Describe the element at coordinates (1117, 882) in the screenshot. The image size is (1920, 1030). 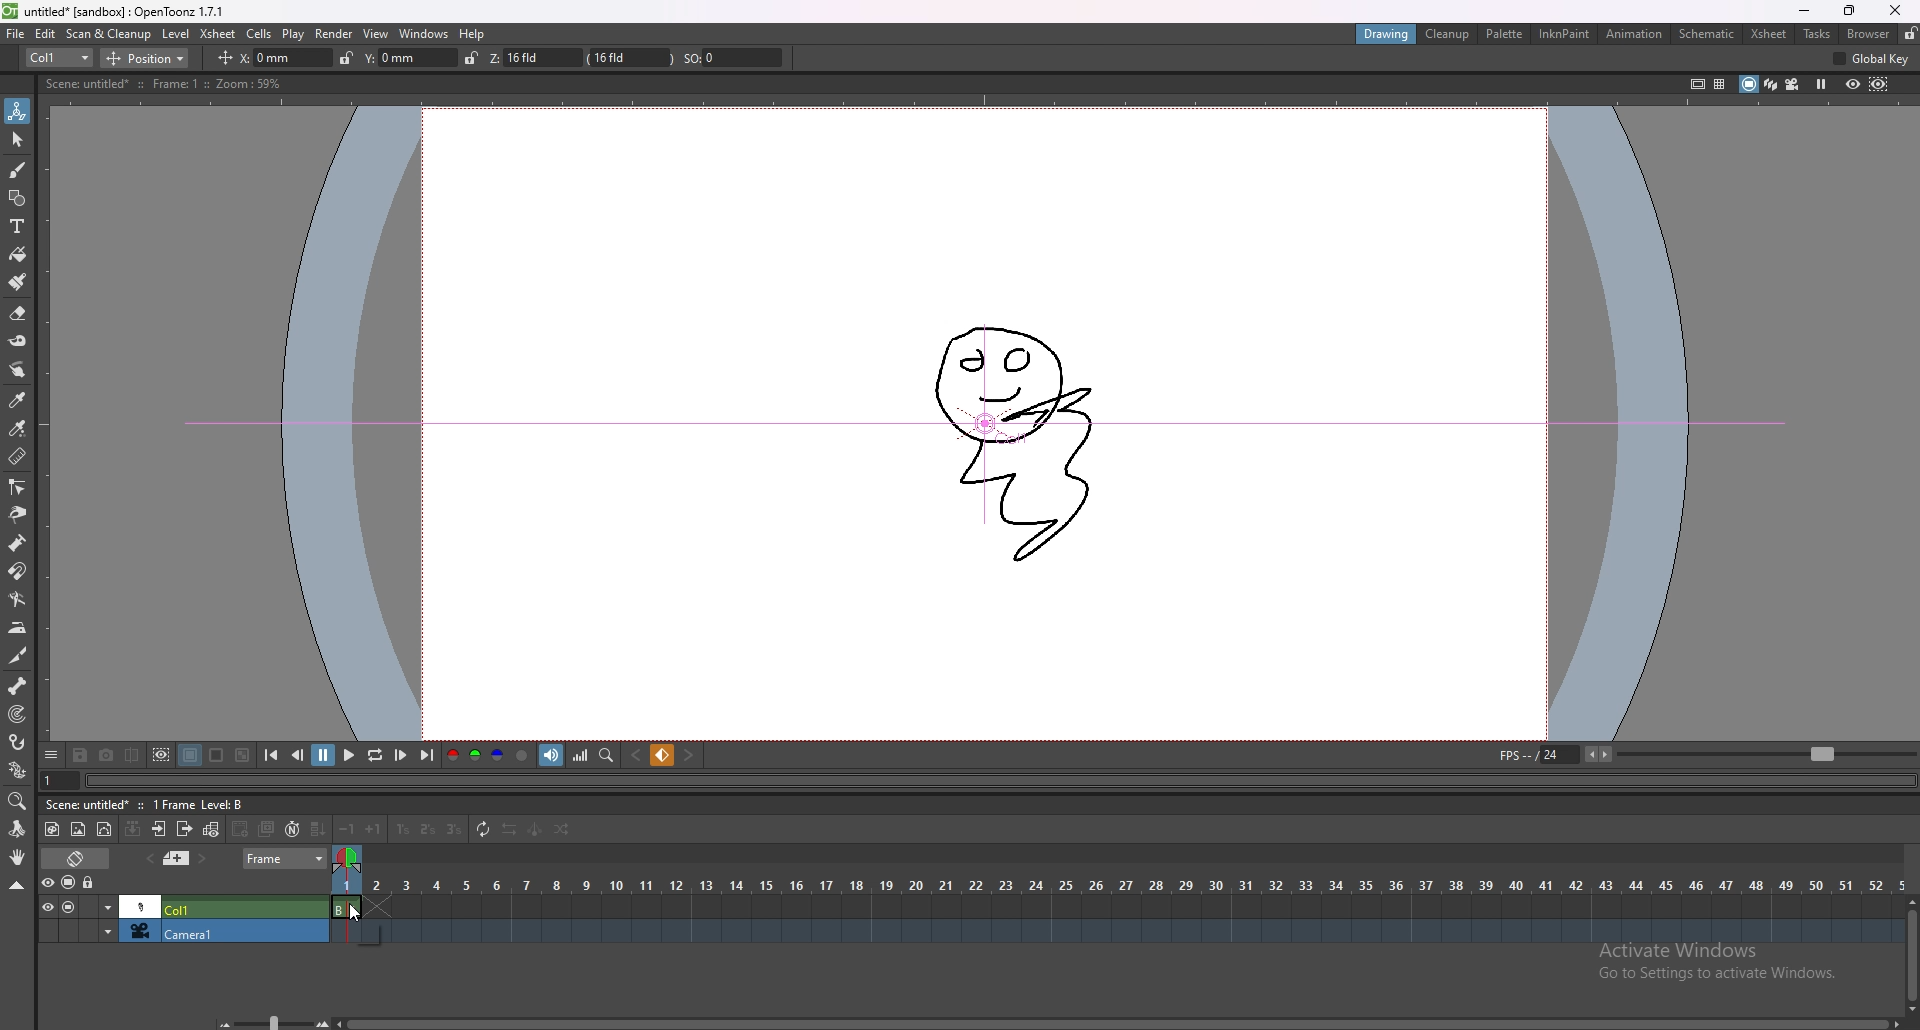
I see `time` at that location.